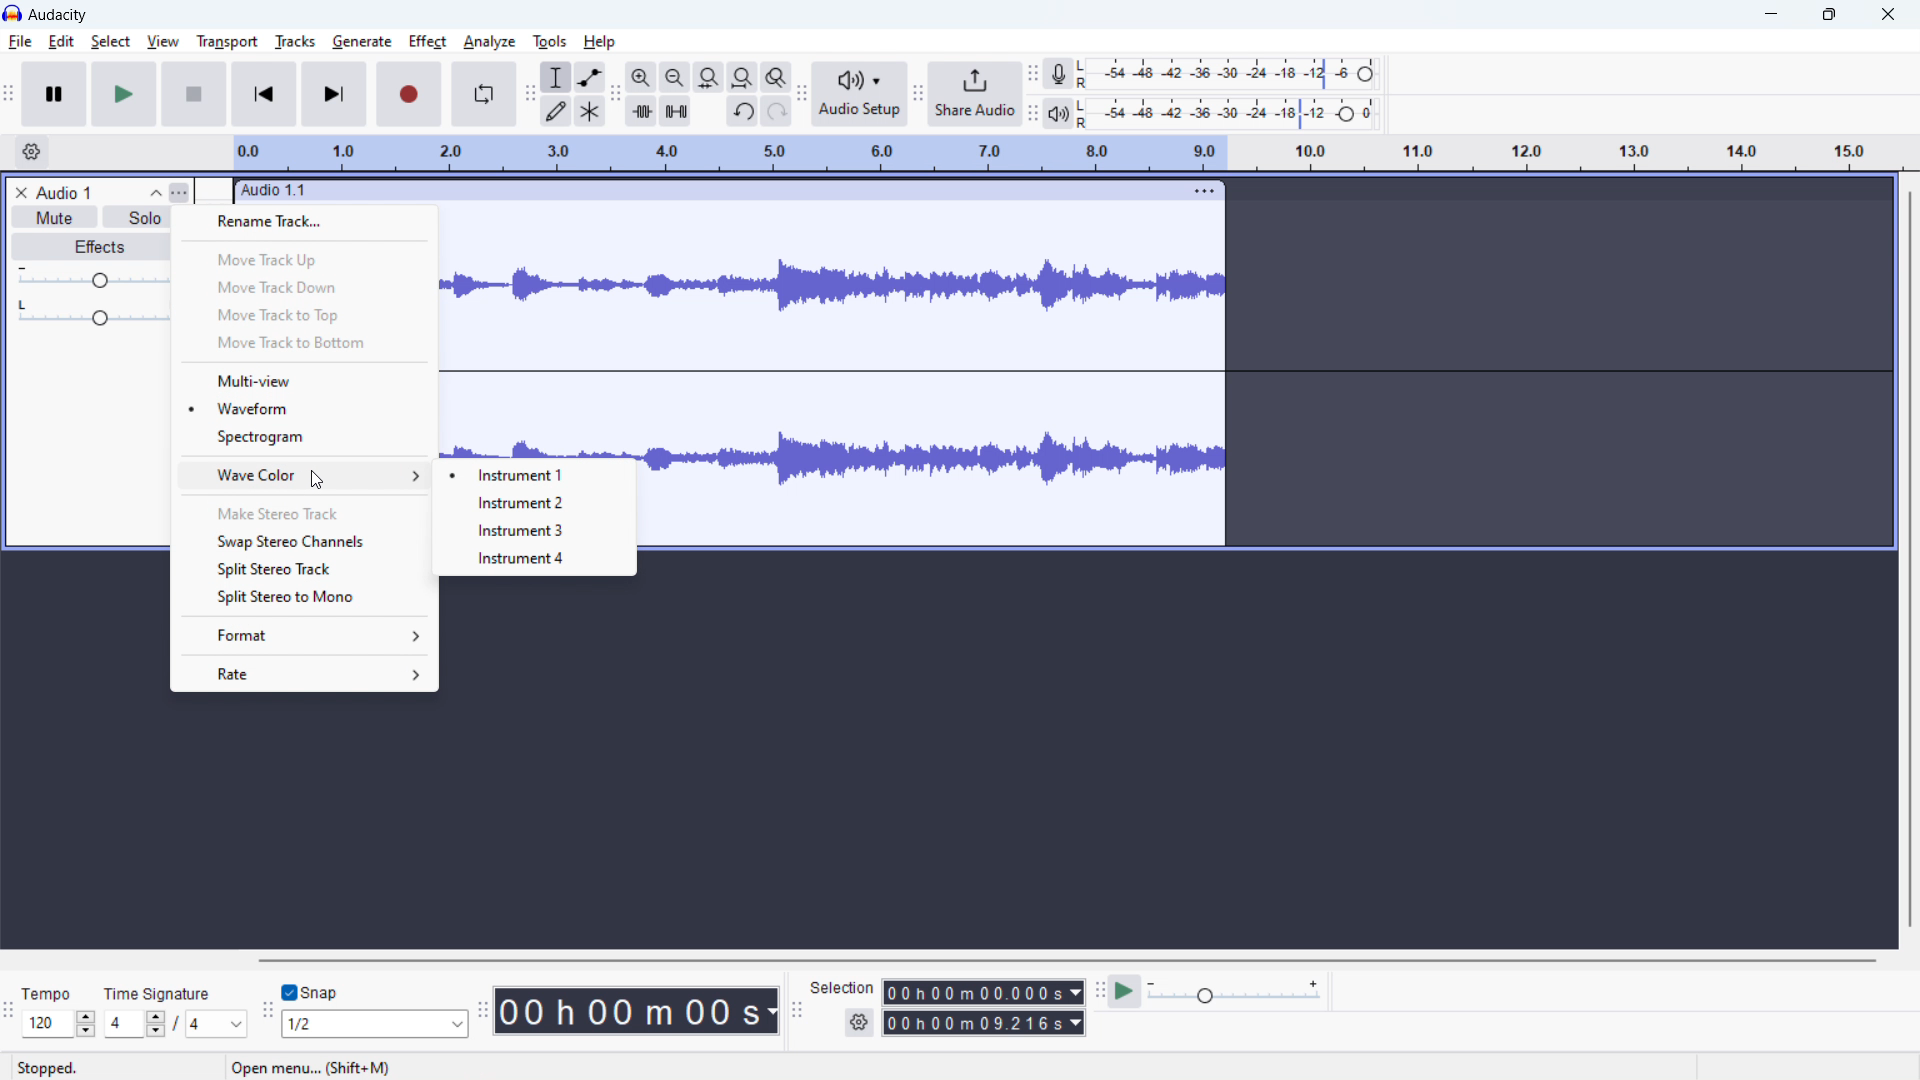 This screenshot has width=1920, height=1080. I want to click on recording meter, so click(1055, 74).